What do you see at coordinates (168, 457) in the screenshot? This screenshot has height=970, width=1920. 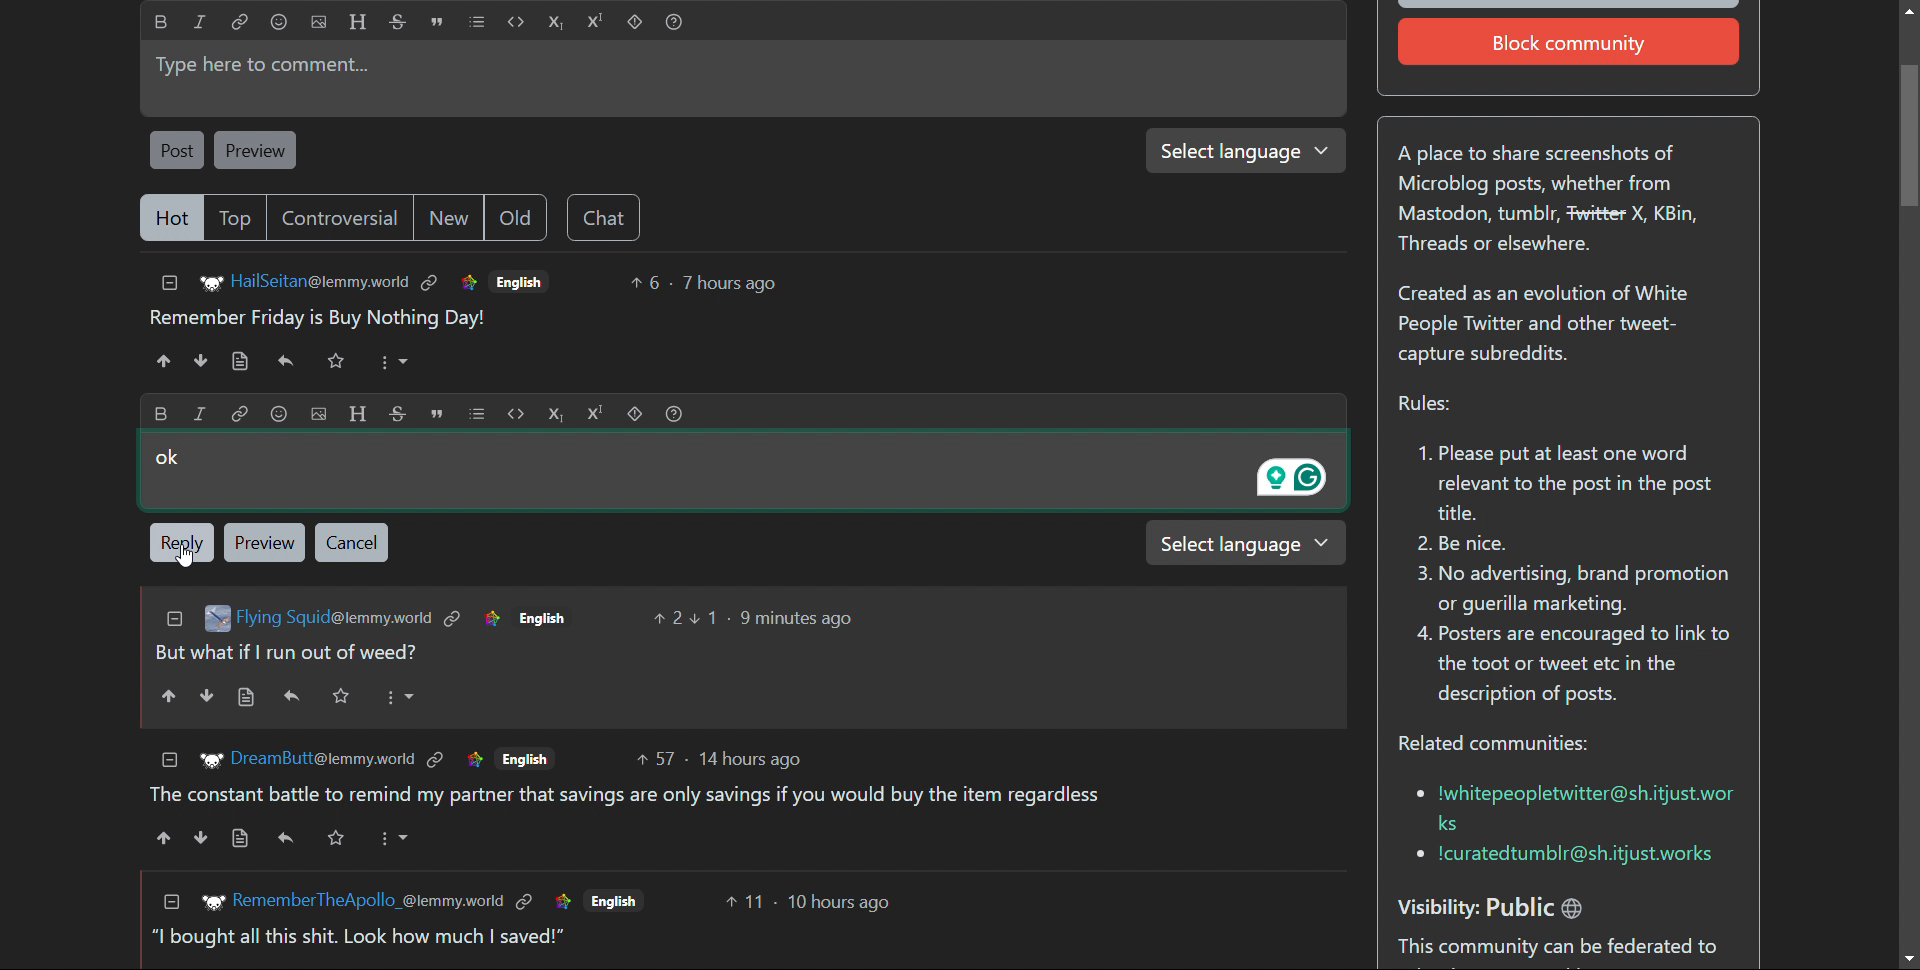 I see `ok` at bounding box center [168, 457].